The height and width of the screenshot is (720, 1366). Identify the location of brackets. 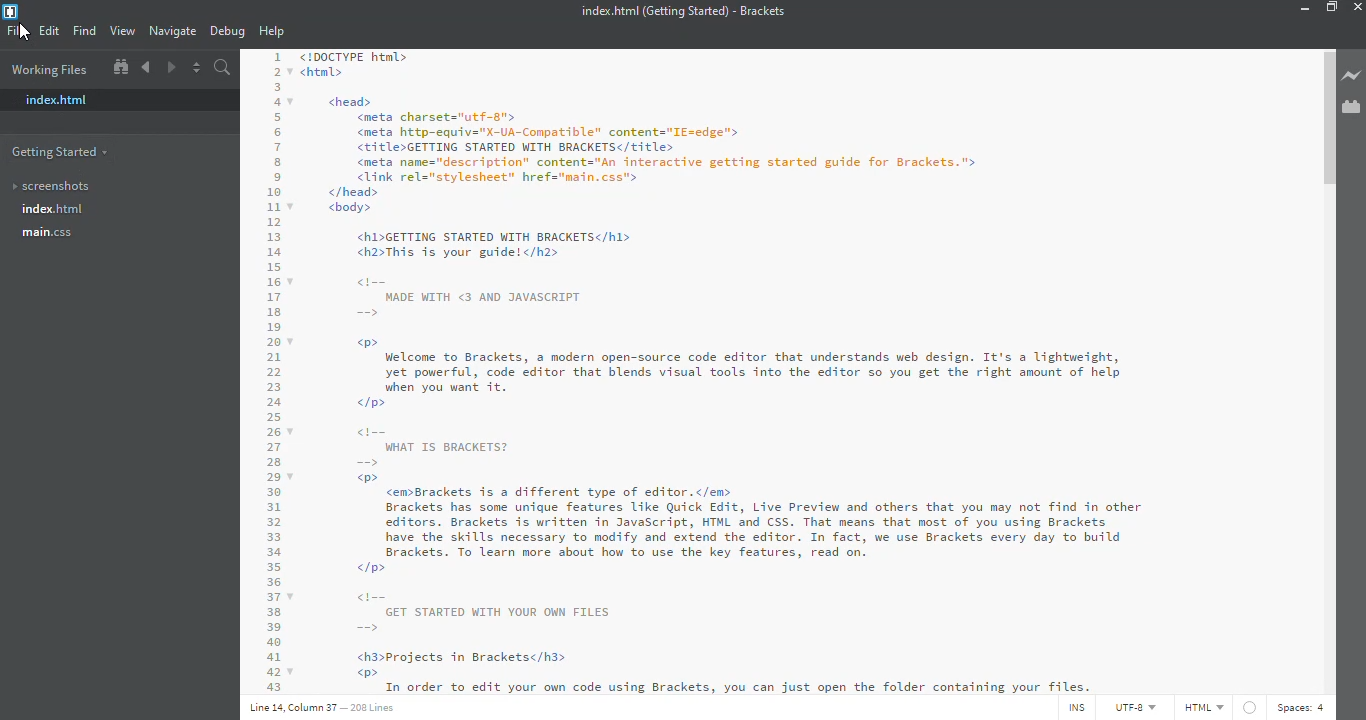
(10, 12).